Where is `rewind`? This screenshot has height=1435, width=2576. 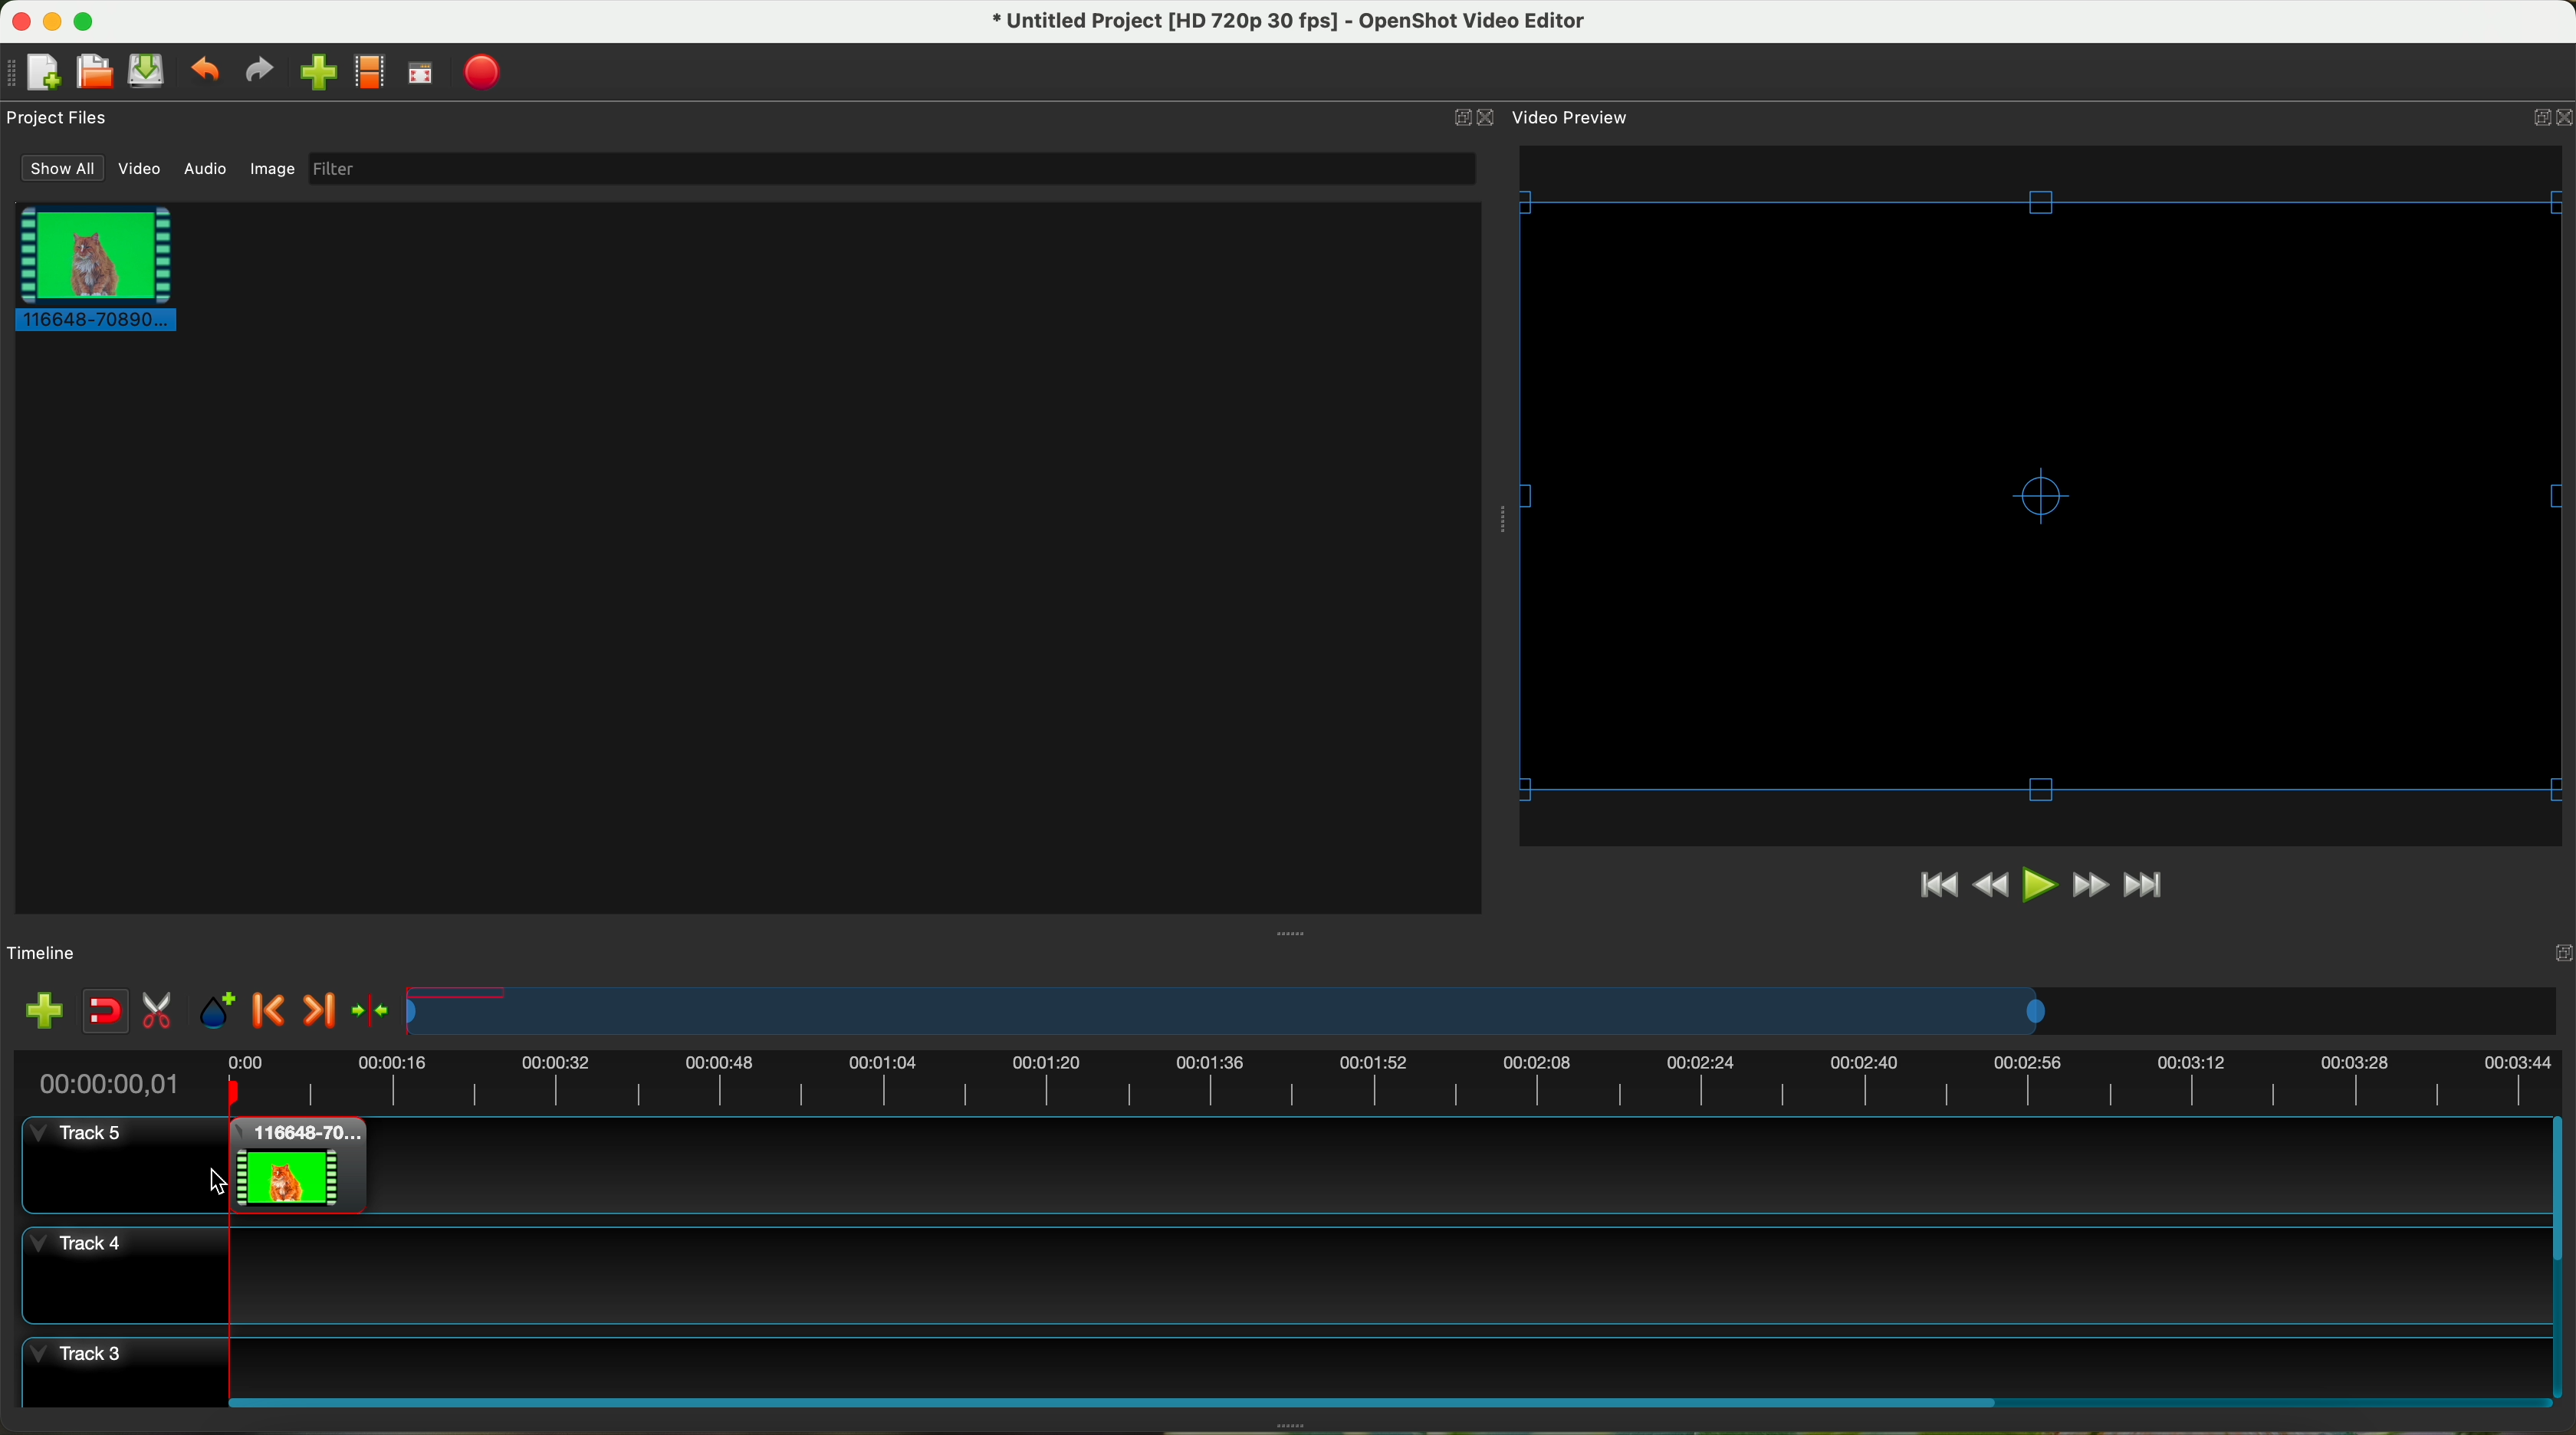
rewind is located at coordinates (1993, 886).